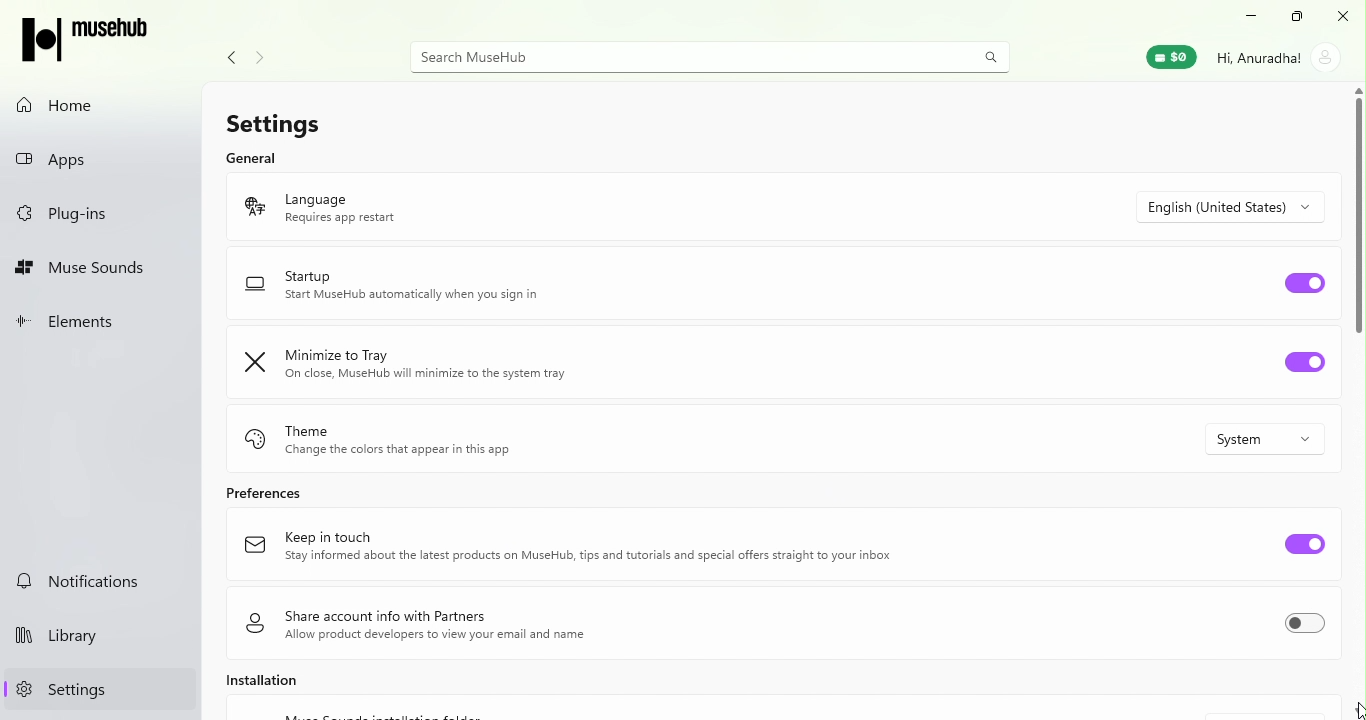  What do you see at coordinates (600, 546) in the screenshot?
I see `Keep in touch Stay informed about the latest products on MuseHub, tips and tutorials and special offers straight to your inbox` at bounding box center [600, 546].